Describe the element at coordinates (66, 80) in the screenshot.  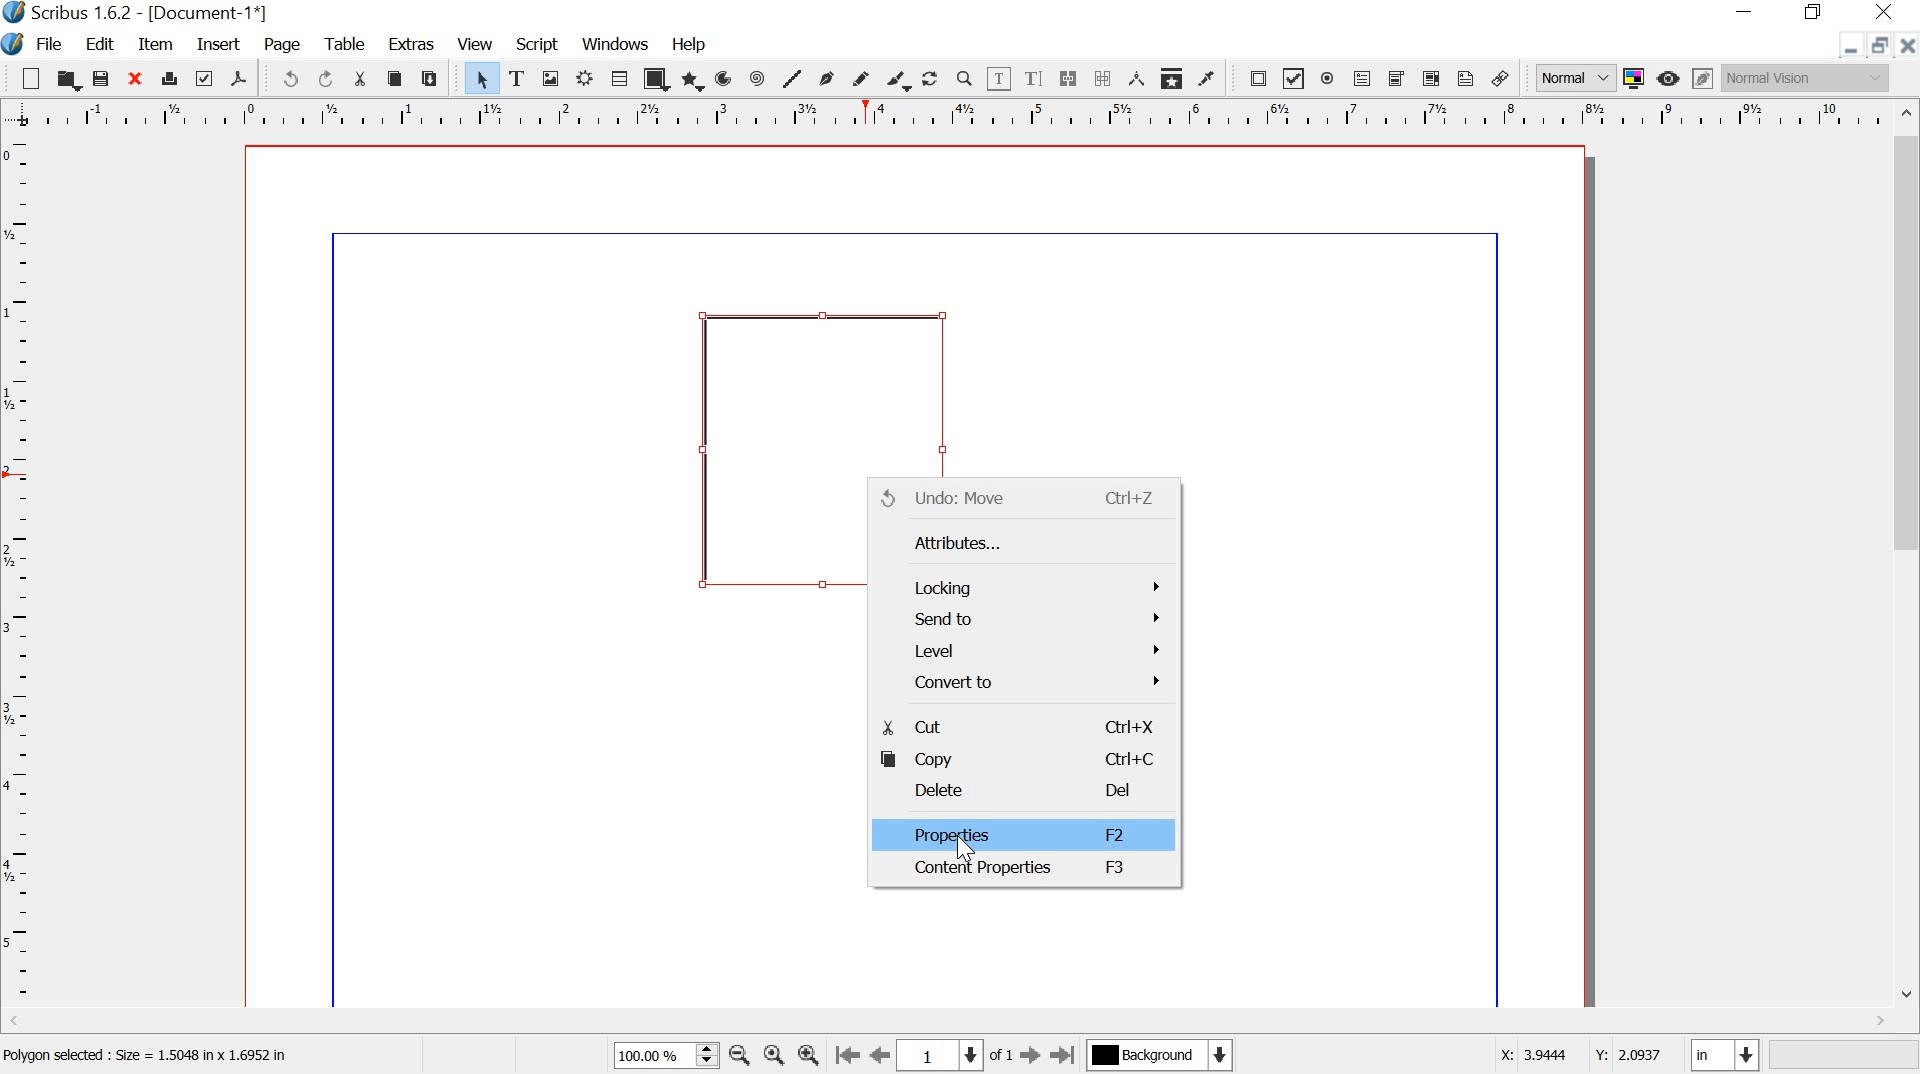
I see `open` at that location.